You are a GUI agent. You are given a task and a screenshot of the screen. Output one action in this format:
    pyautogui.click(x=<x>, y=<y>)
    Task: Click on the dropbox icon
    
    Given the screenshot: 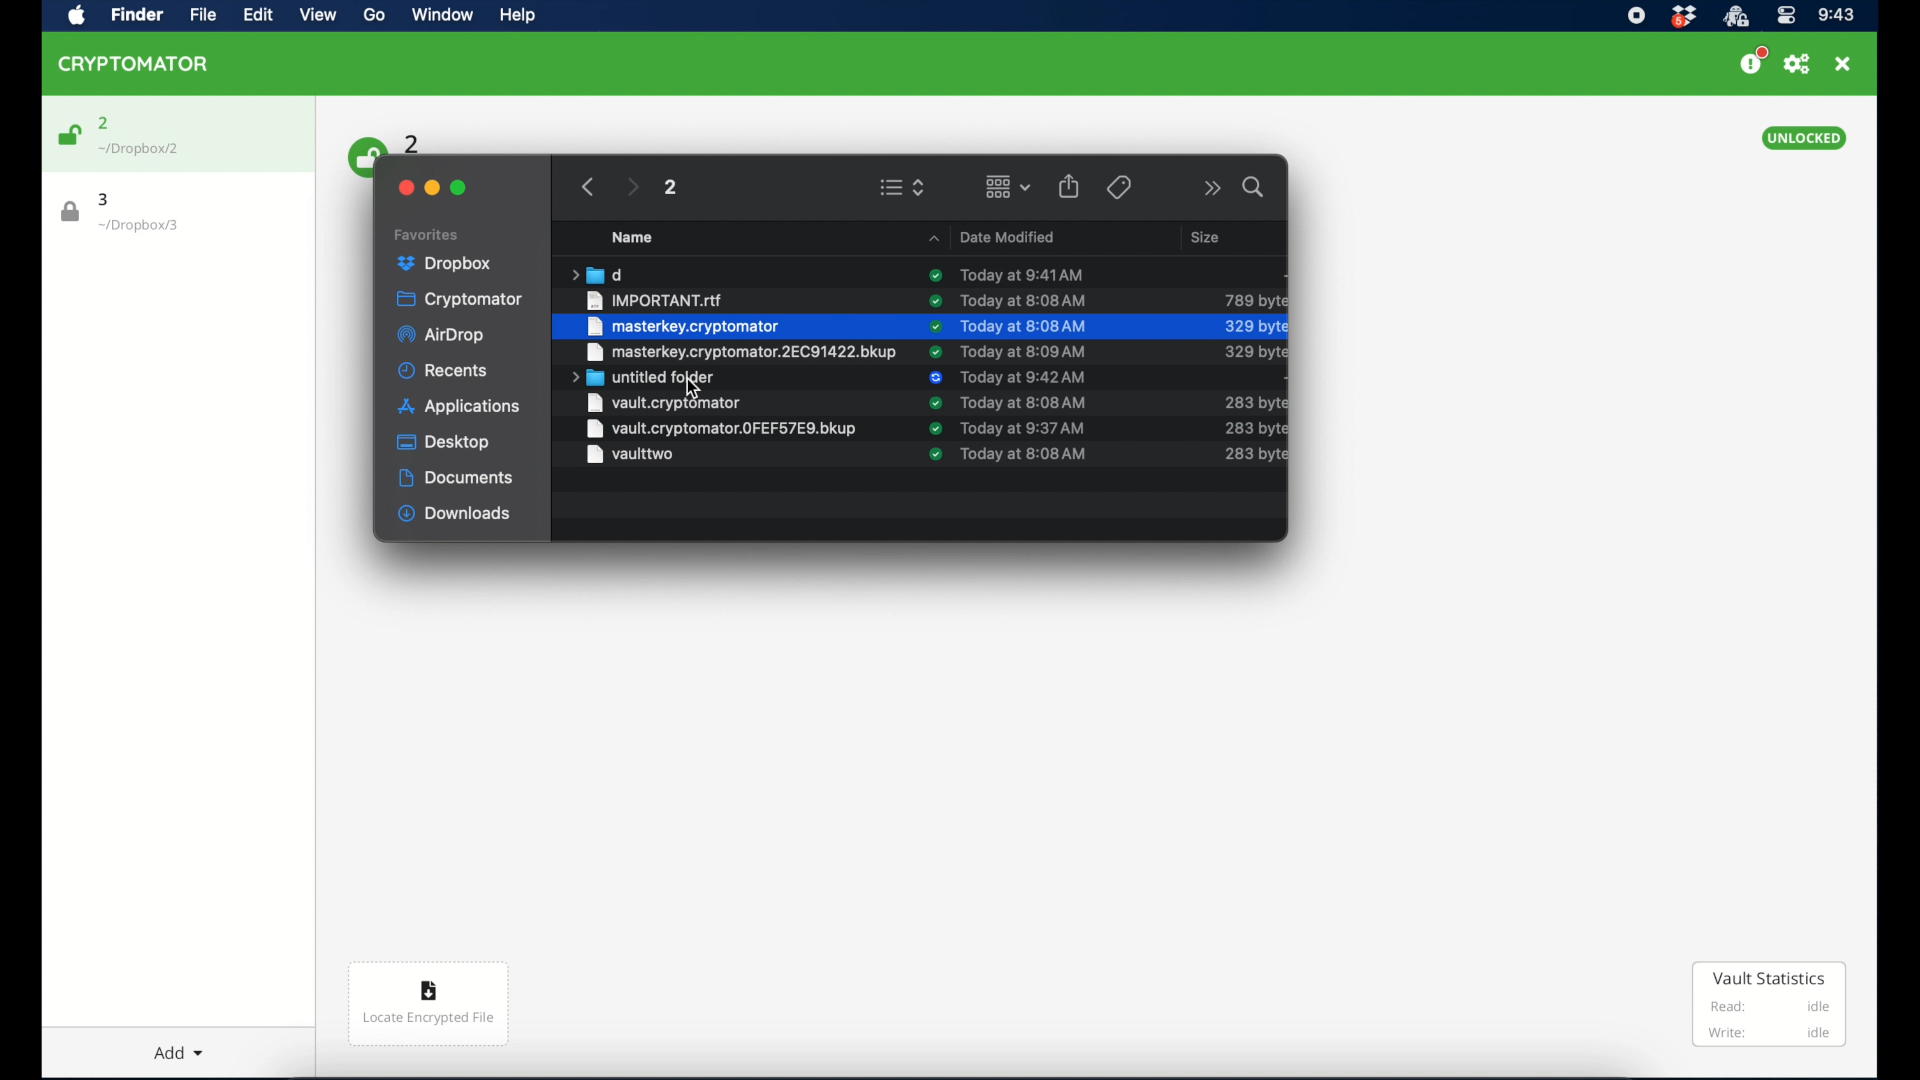 What is the action you would take?
    pyautogui.click(x=1683, y=17)
    